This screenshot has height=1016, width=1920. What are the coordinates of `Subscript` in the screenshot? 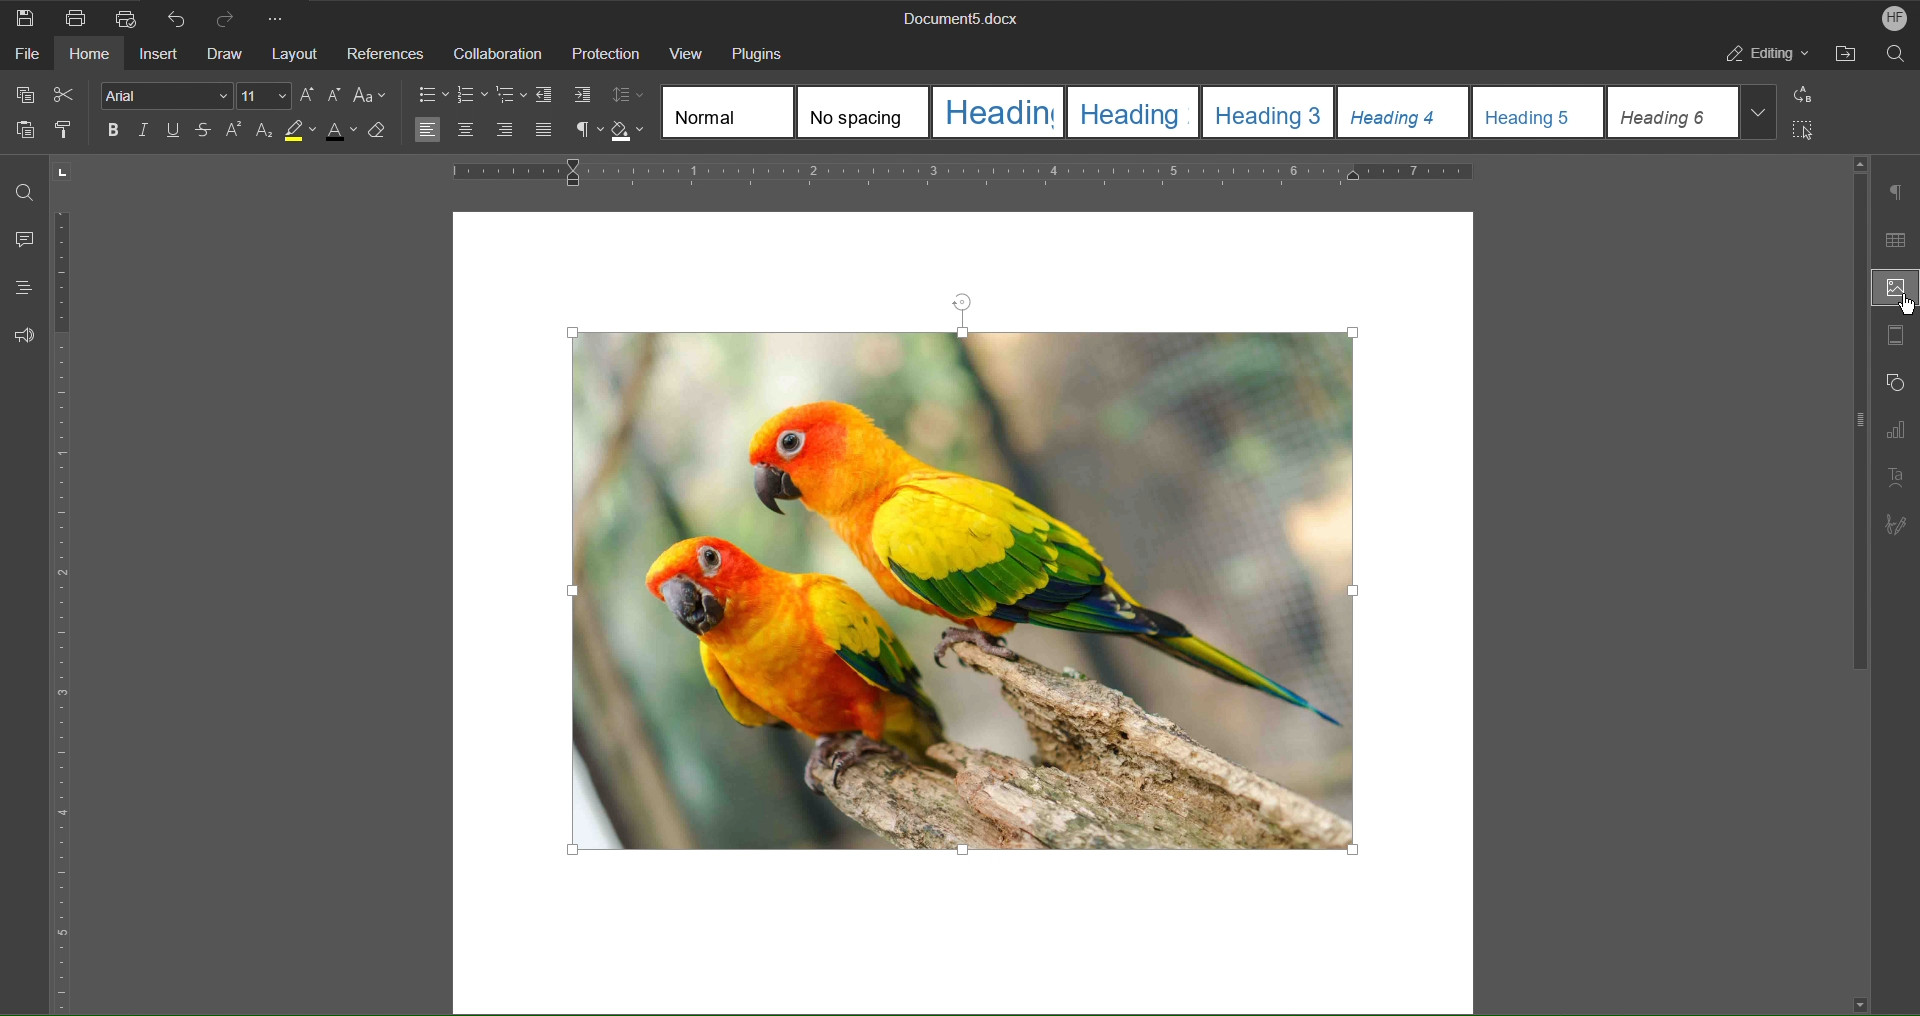 It's located at (265, 134).